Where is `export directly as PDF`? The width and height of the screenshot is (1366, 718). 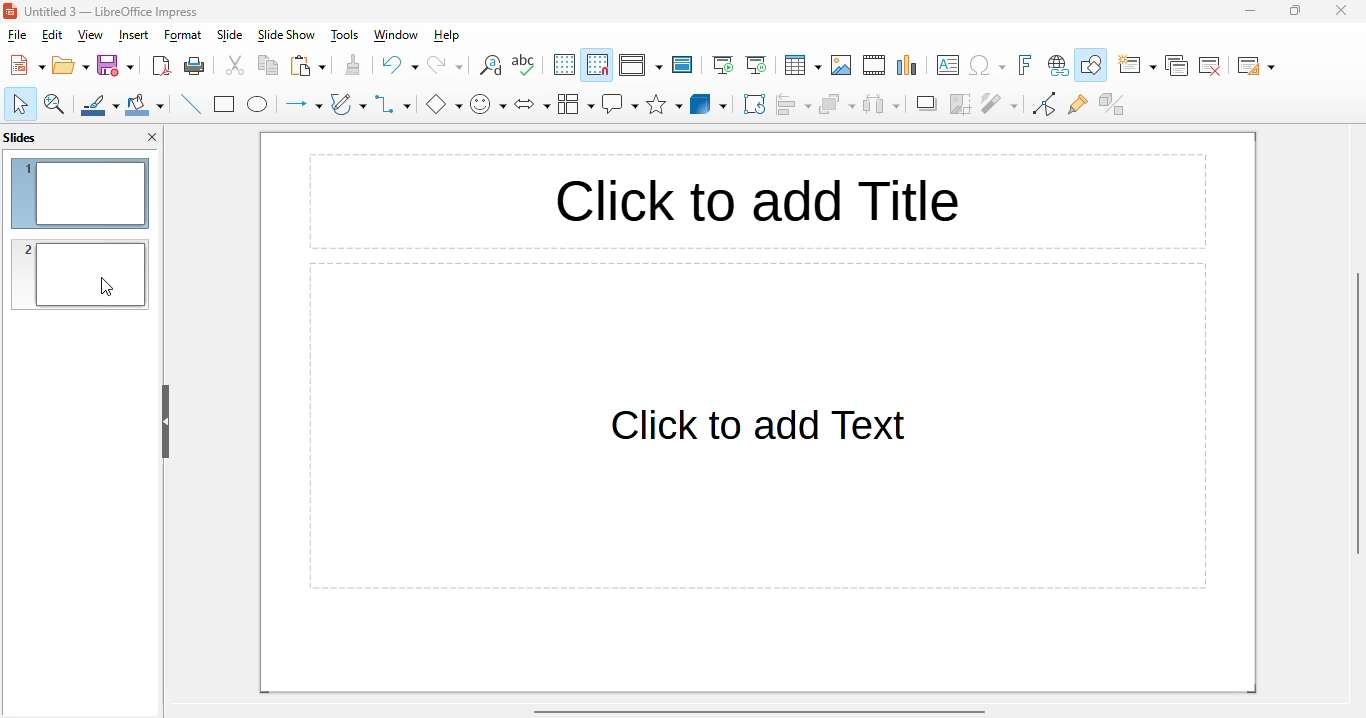 export directly as PDF is located at coordinates (162, 66).